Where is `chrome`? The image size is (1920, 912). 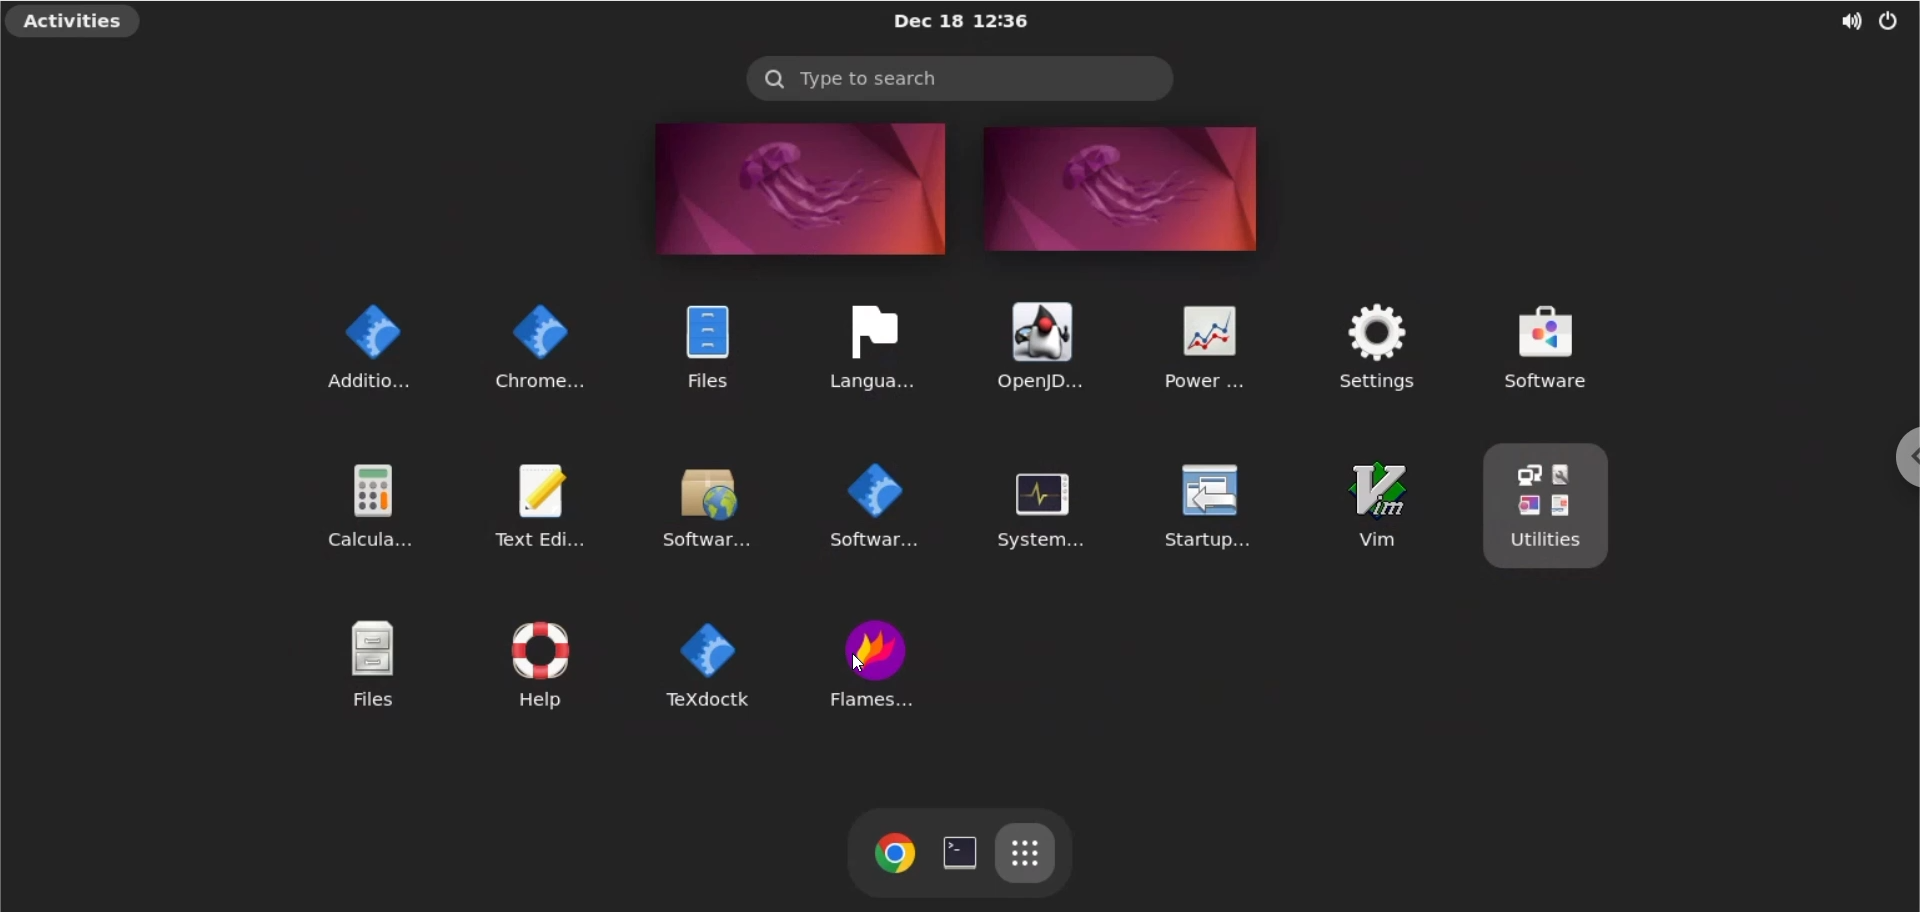
chrome is located at coordinates (891, 855).